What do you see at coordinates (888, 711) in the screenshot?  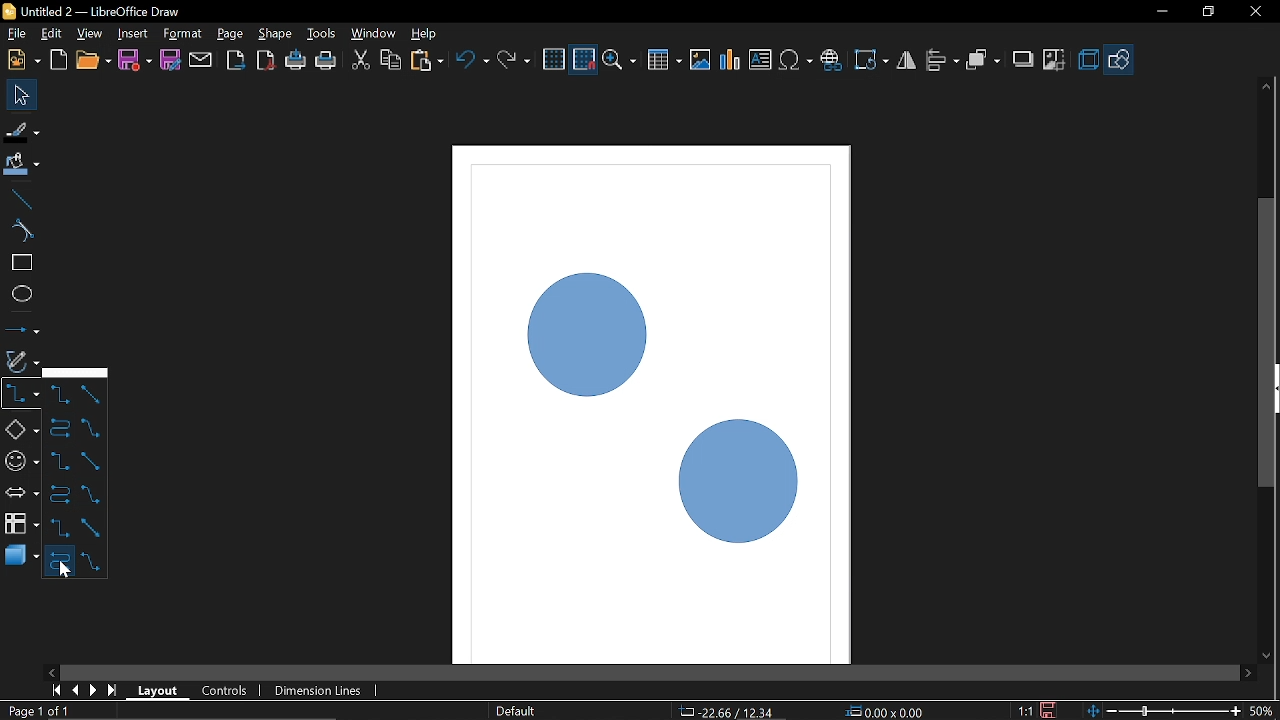 I see `Location` at bounding box center [888, 711].